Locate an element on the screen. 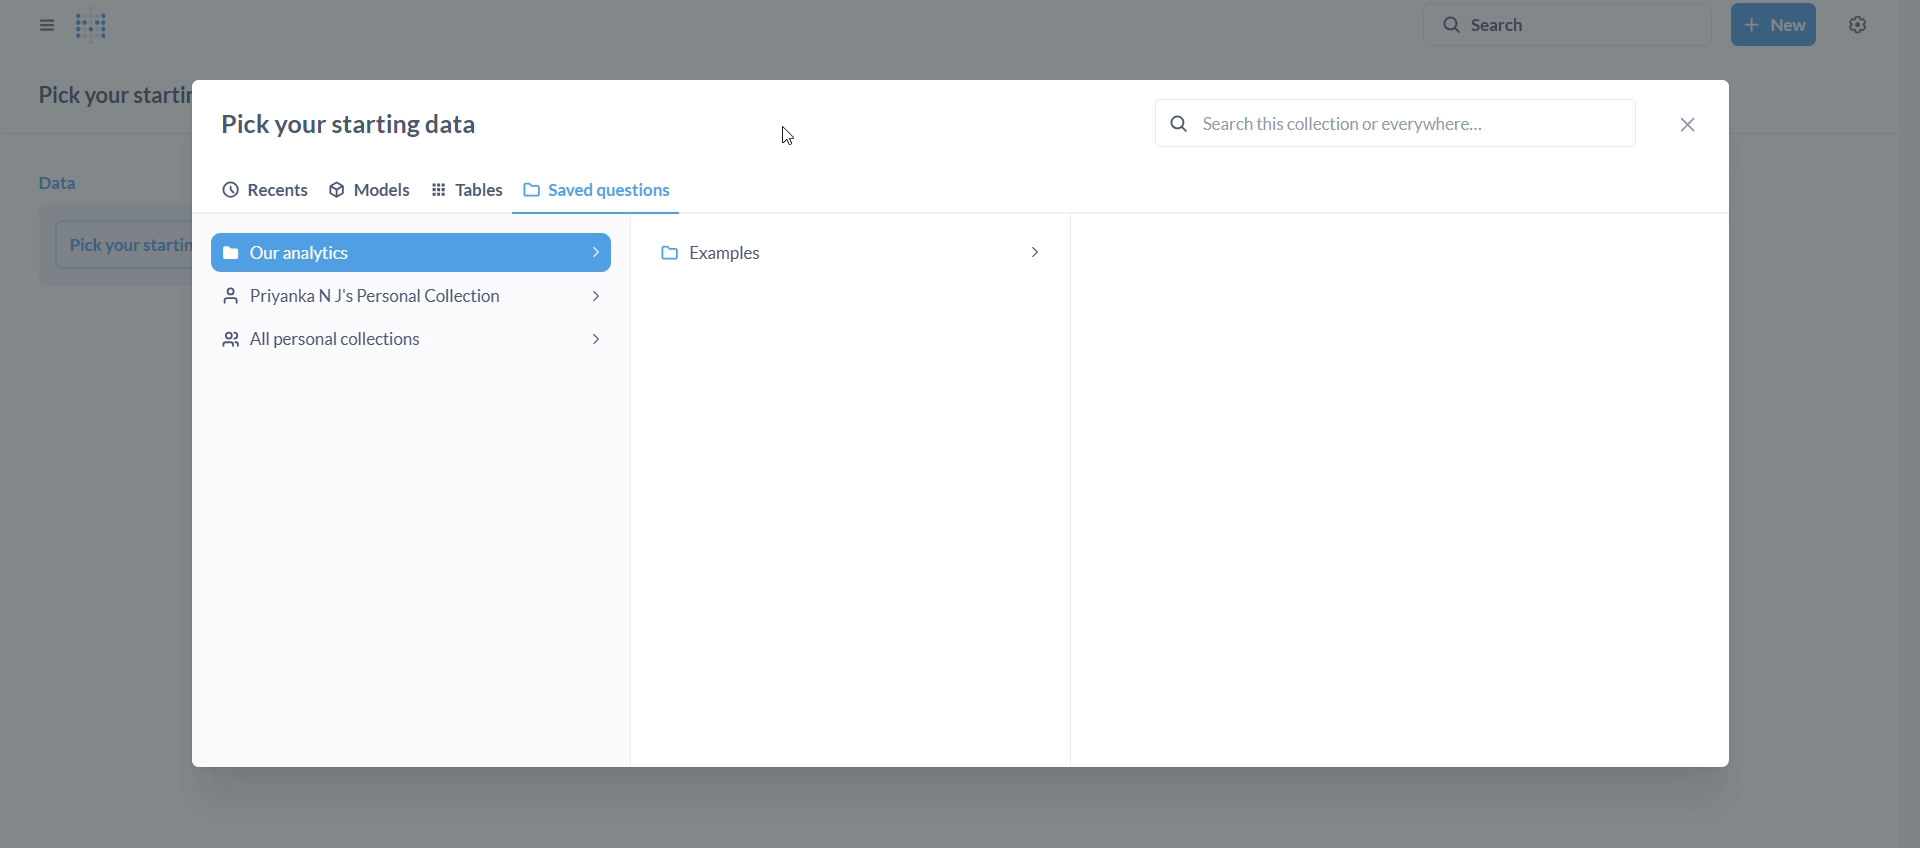 The image size is (1920, 848). our analytics is located at coordinates (414, 252).